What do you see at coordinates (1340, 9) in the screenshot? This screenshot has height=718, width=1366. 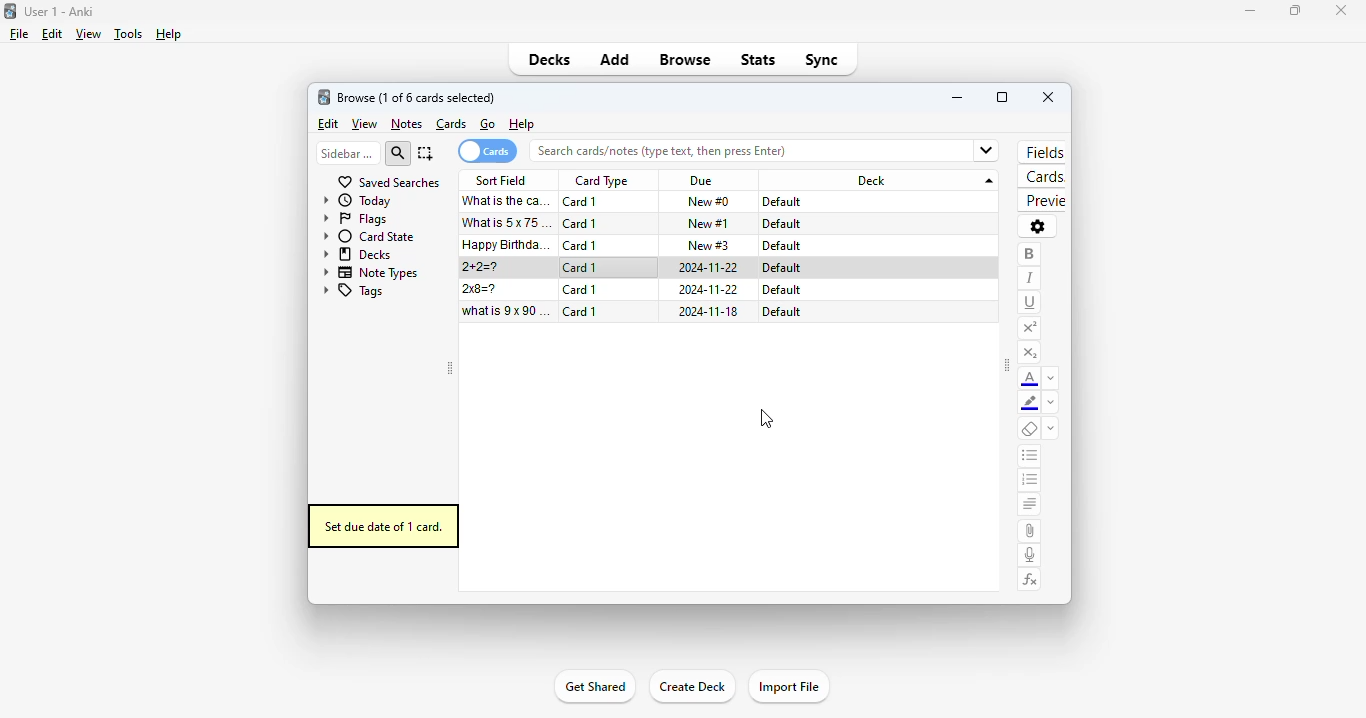 I see `close` at bounding box center [1340, 9].